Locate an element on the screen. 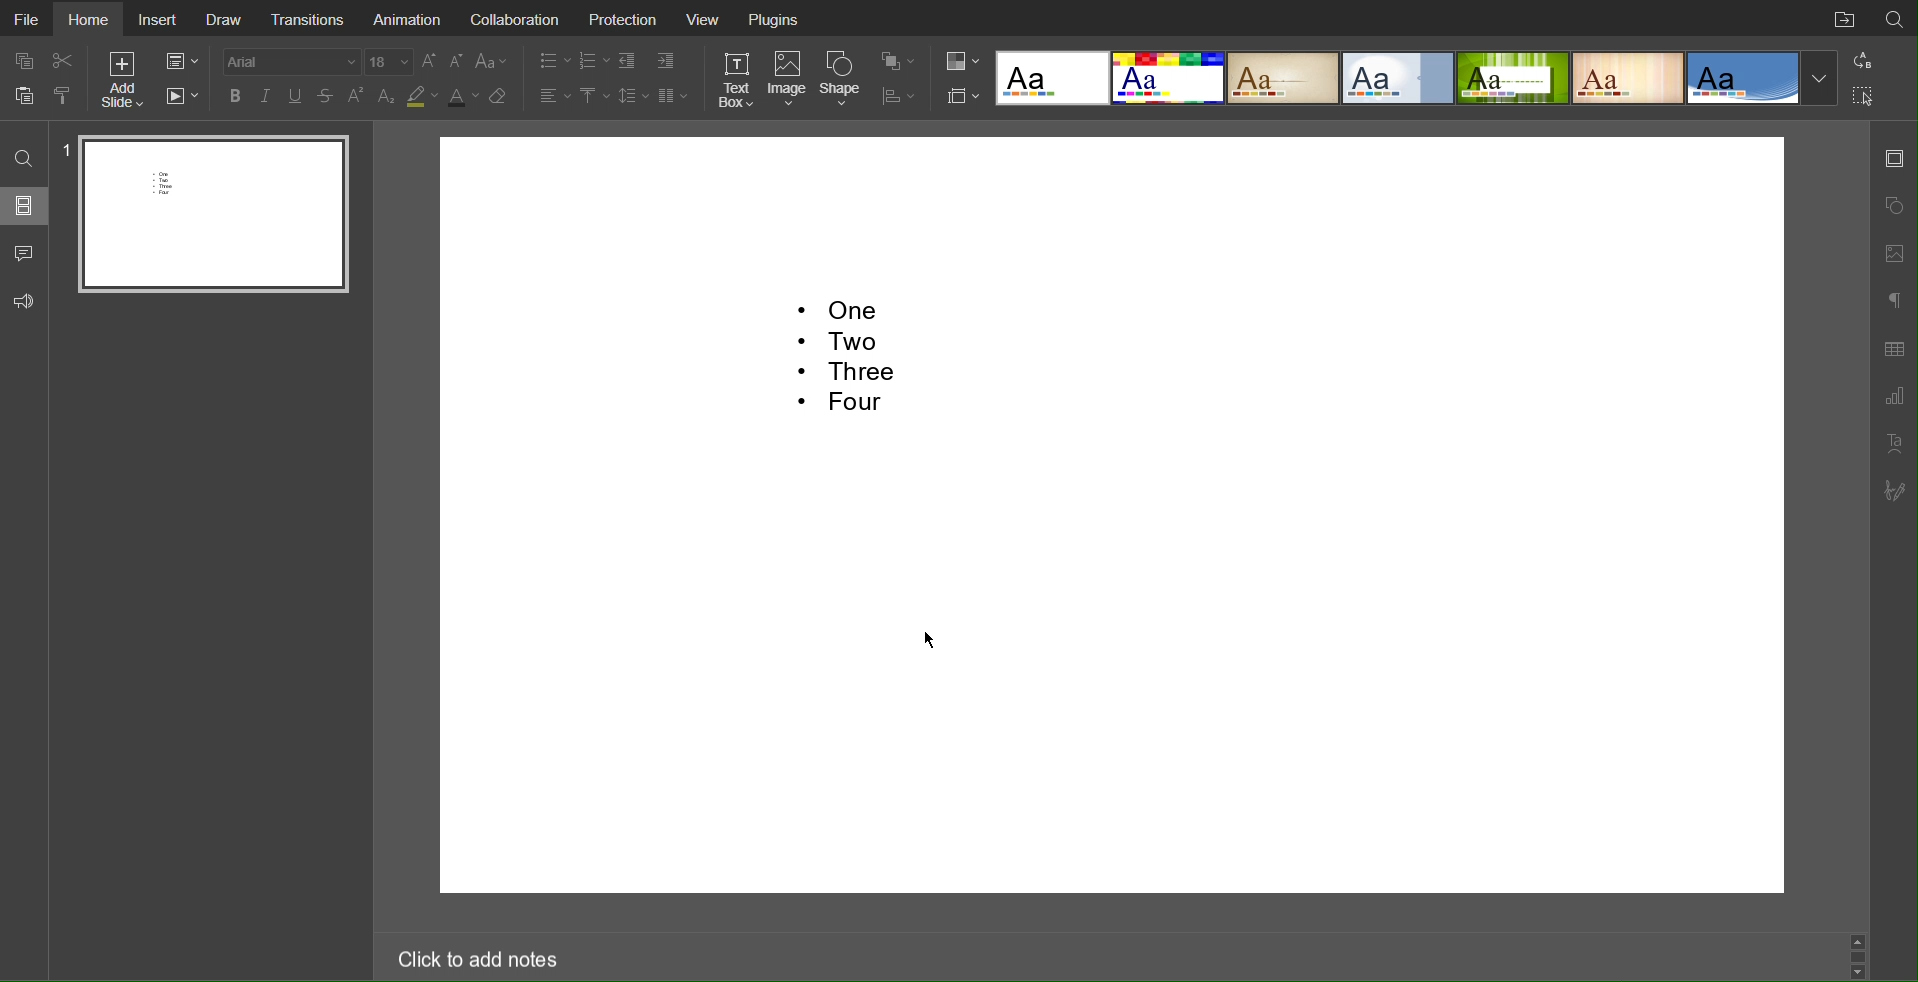 This screenshot has width=1918, height=982. Font Size is located at coordinates (389, 62).